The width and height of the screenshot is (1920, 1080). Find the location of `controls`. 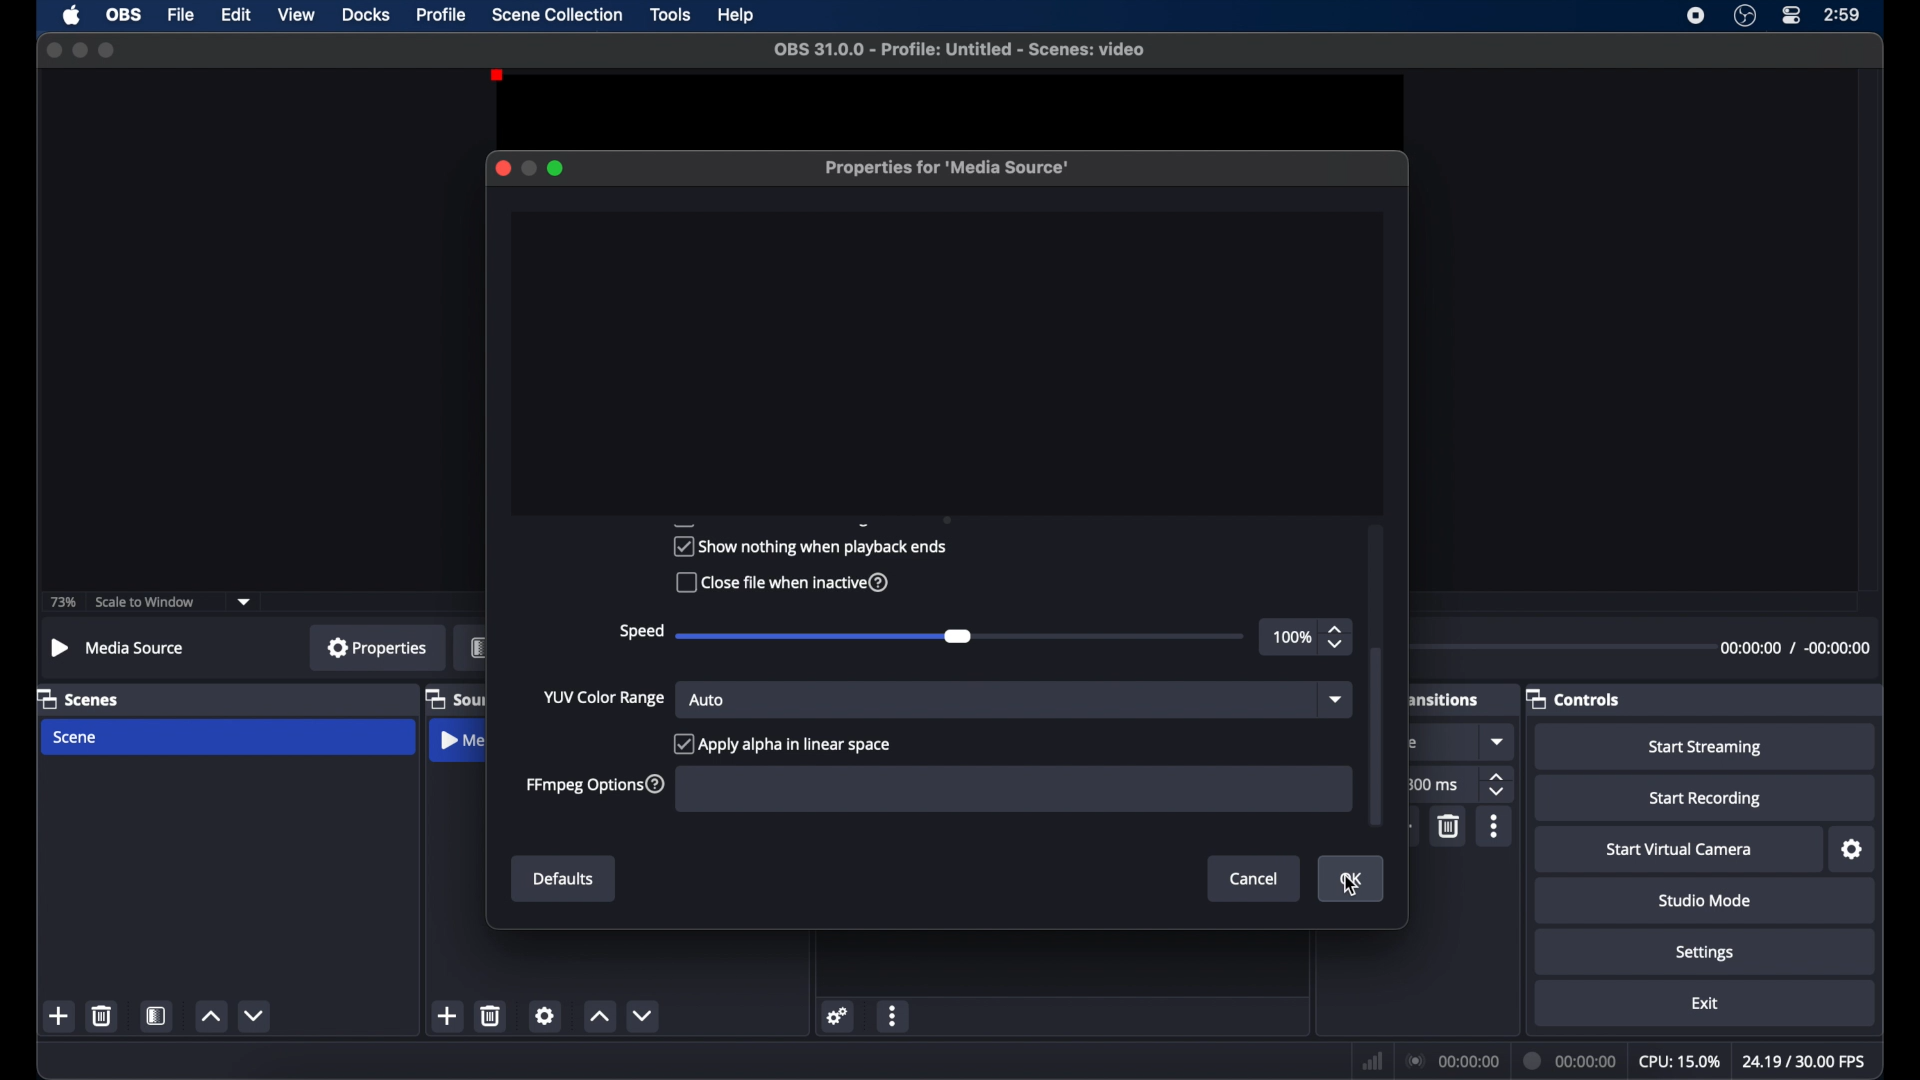

controls is located at coordinates (1572, 698).